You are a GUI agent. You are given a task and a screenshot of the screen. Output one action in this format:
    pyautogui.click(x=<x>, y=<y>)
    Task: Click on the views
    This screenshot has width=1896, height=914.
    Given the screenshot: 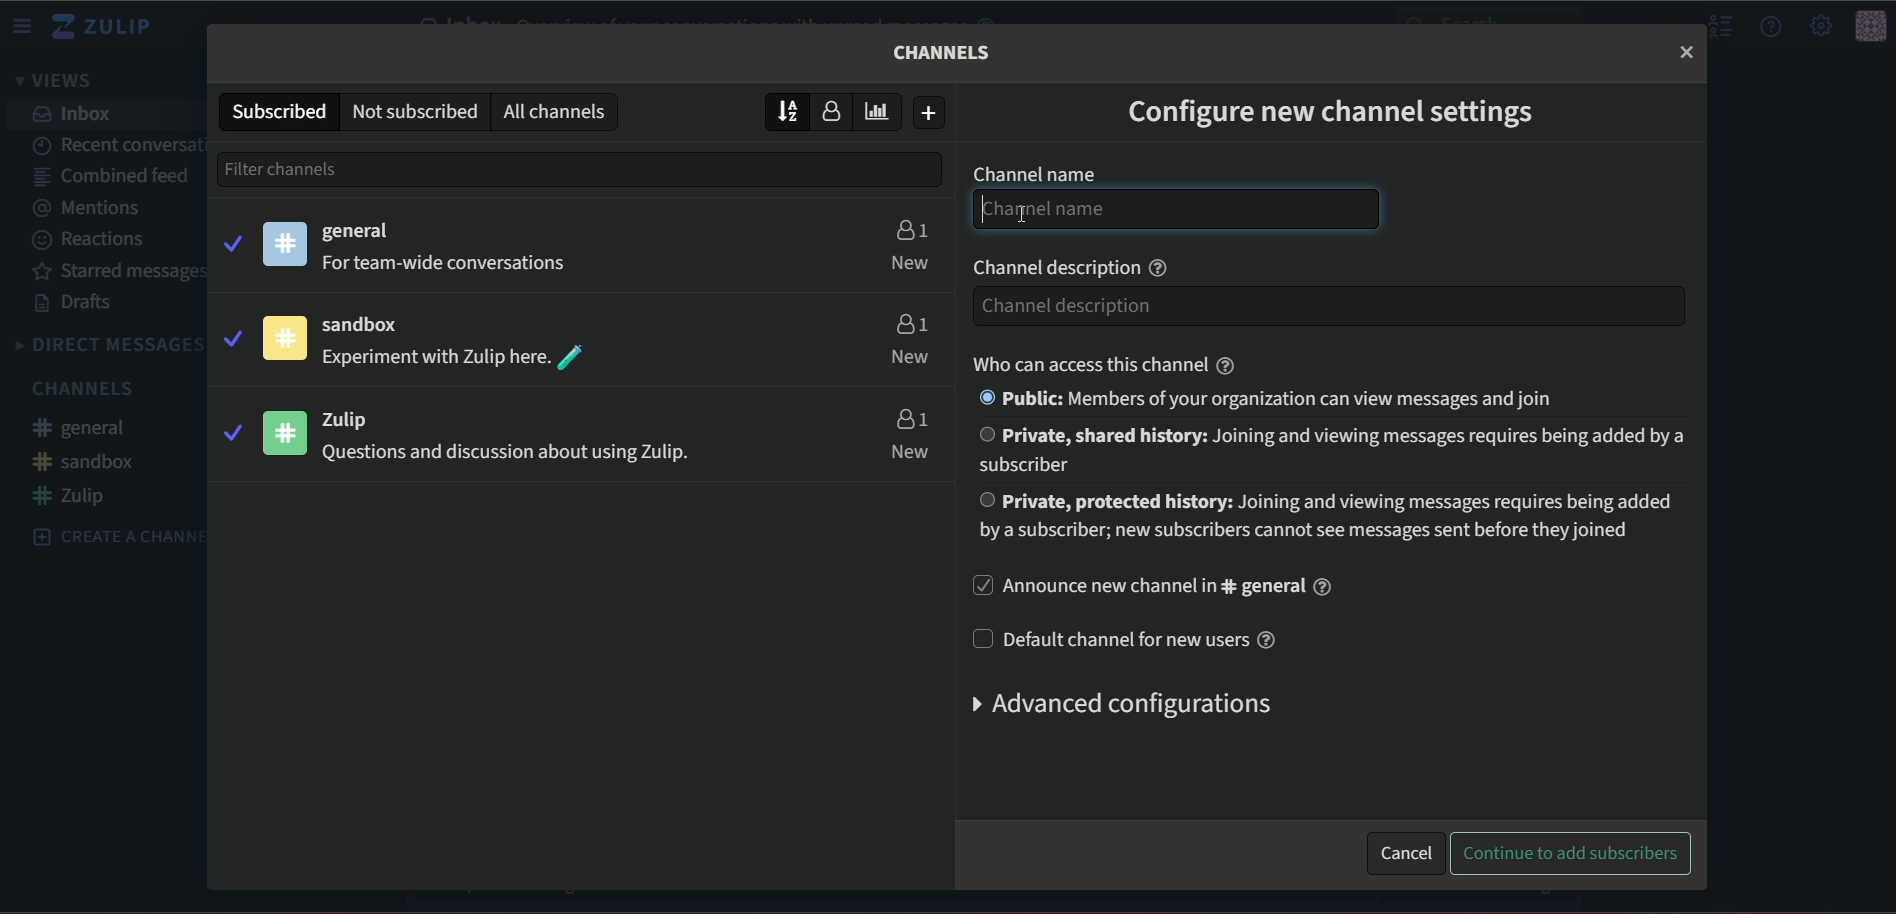 What is the action you would take?
    pyautogui.click(x=60, y=82)
    